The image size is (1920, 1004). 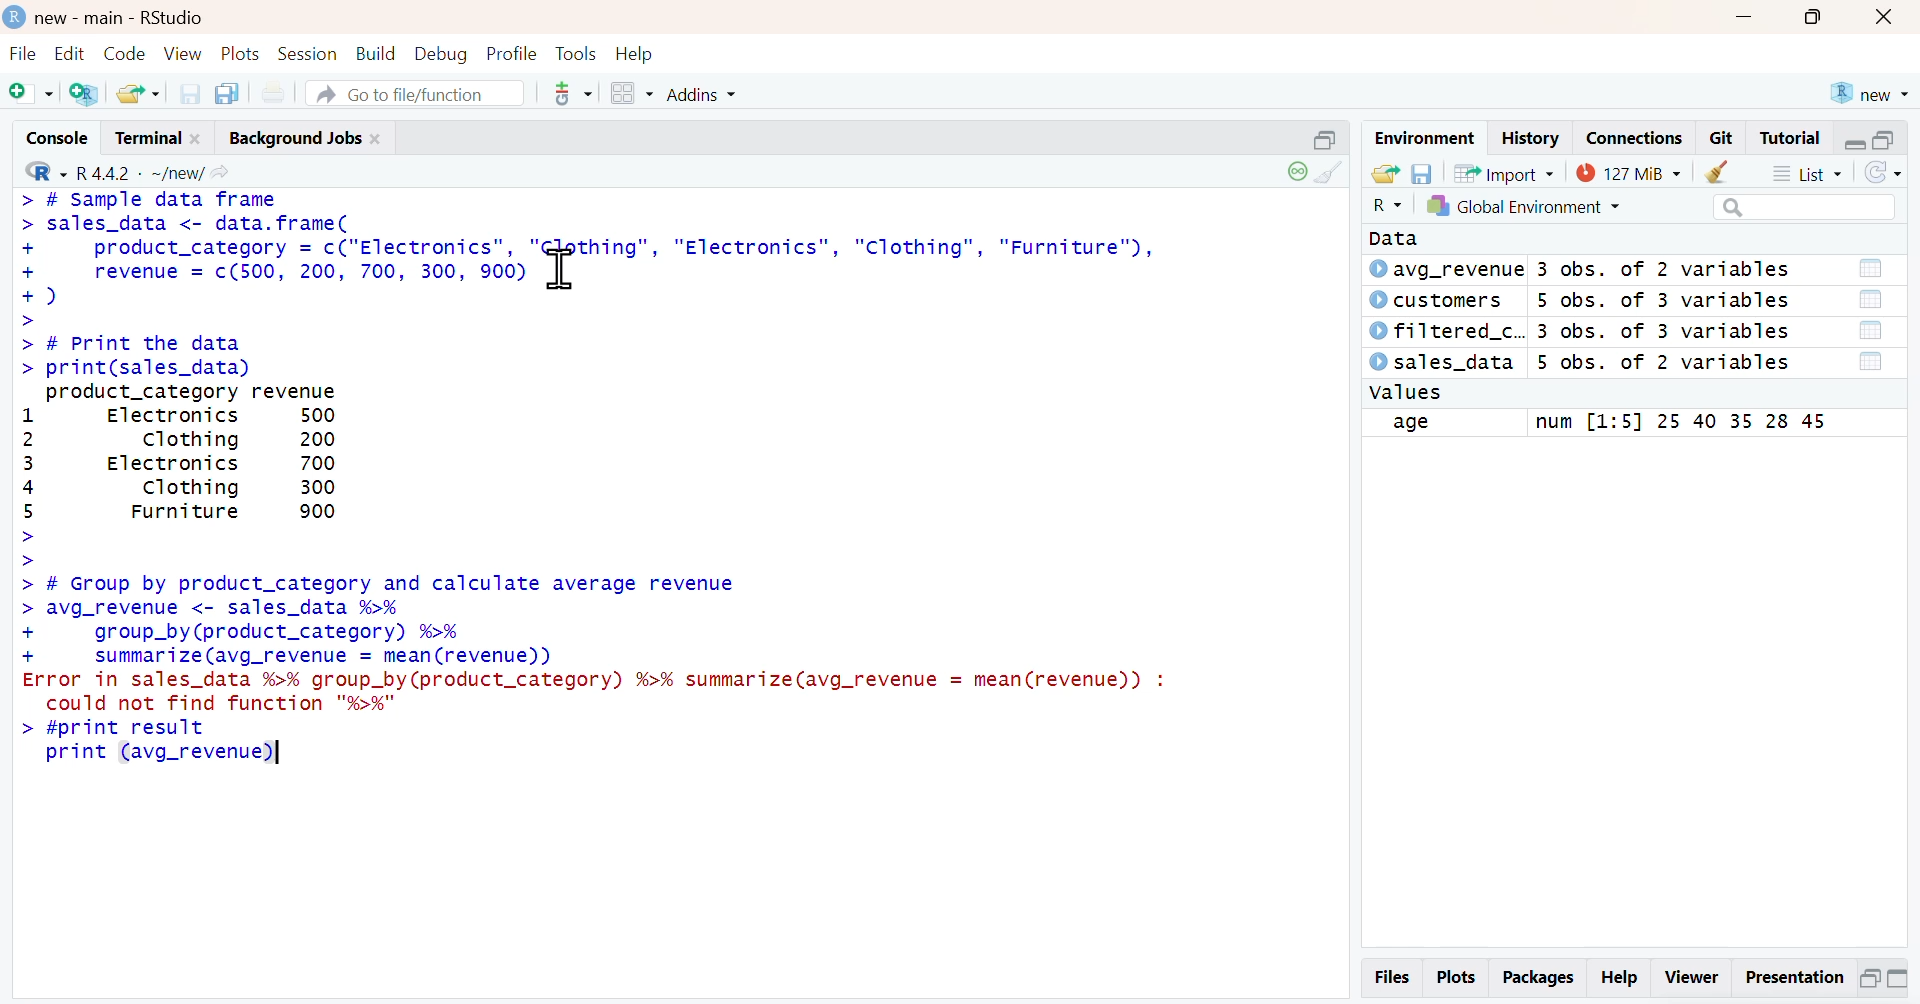 What do you see at coordinates (25, 54) in the screenshot?
I see `File` at bounding box center [25, 54].